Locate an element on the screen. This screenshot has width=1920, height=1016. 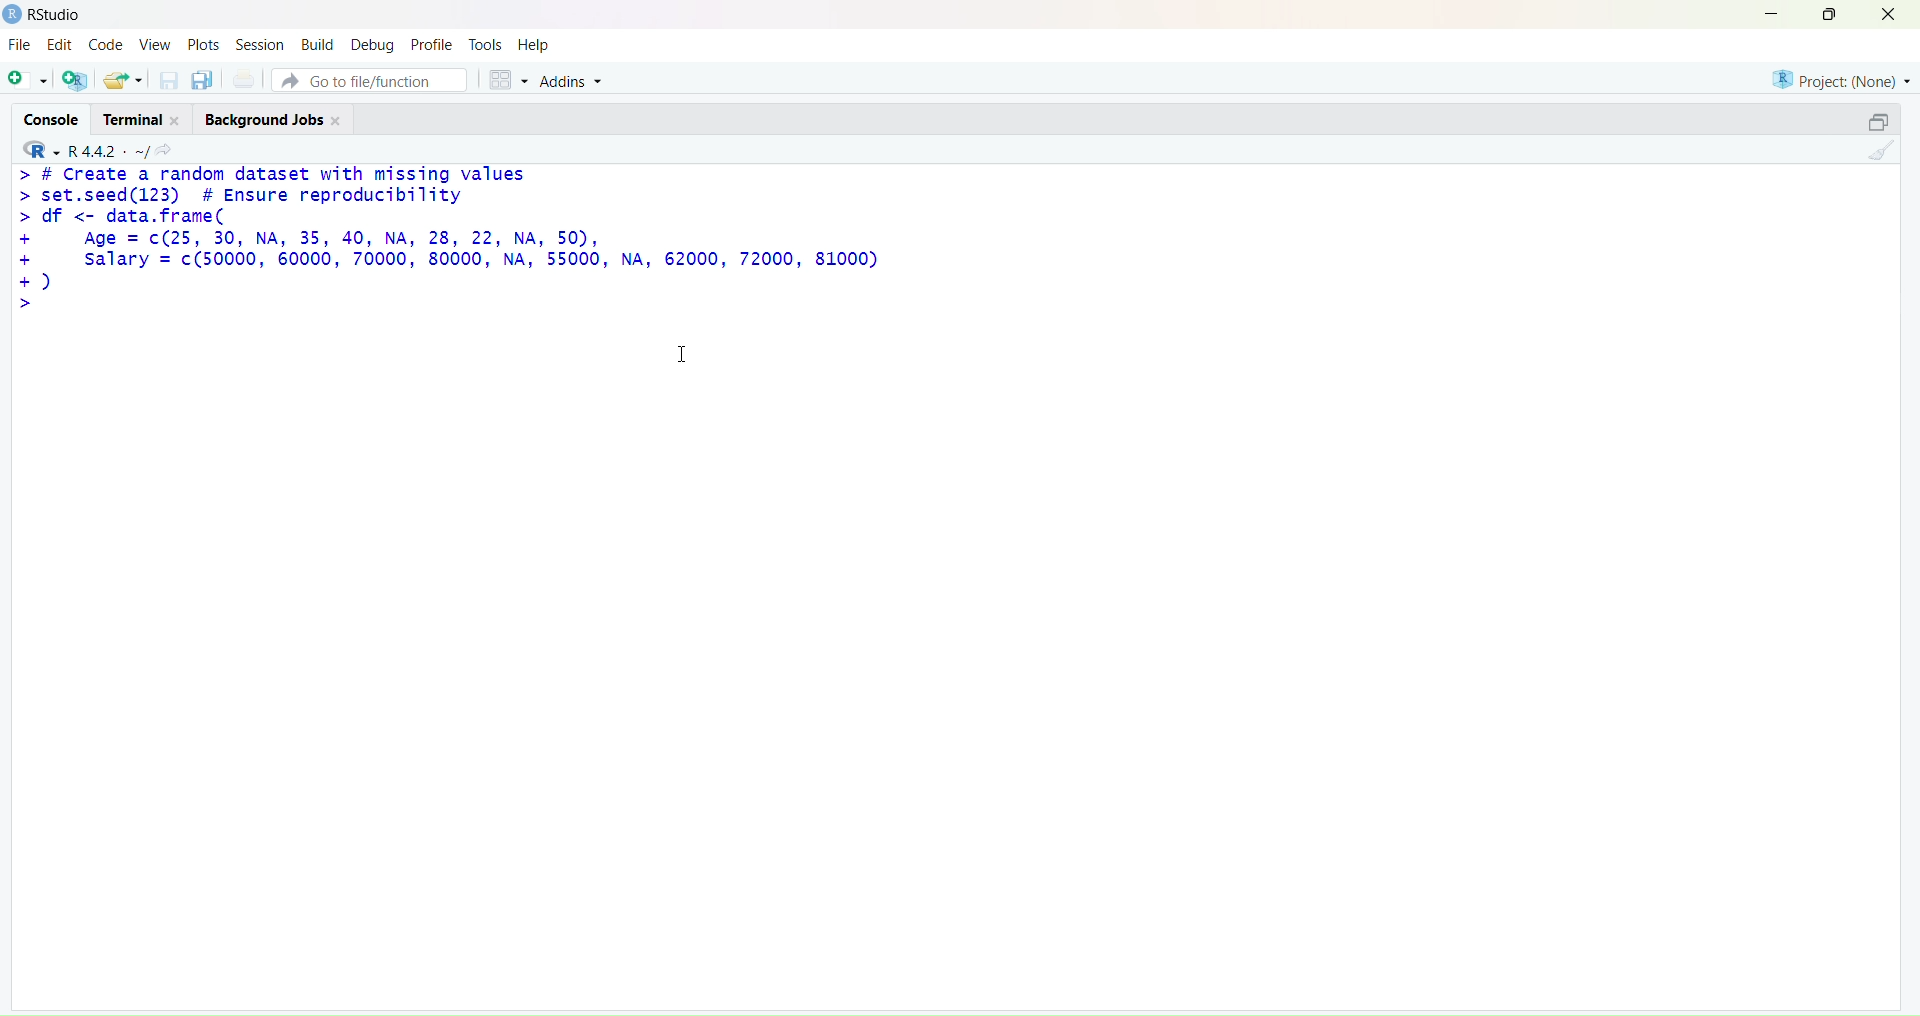
close is located at coordinates (1886, 16).